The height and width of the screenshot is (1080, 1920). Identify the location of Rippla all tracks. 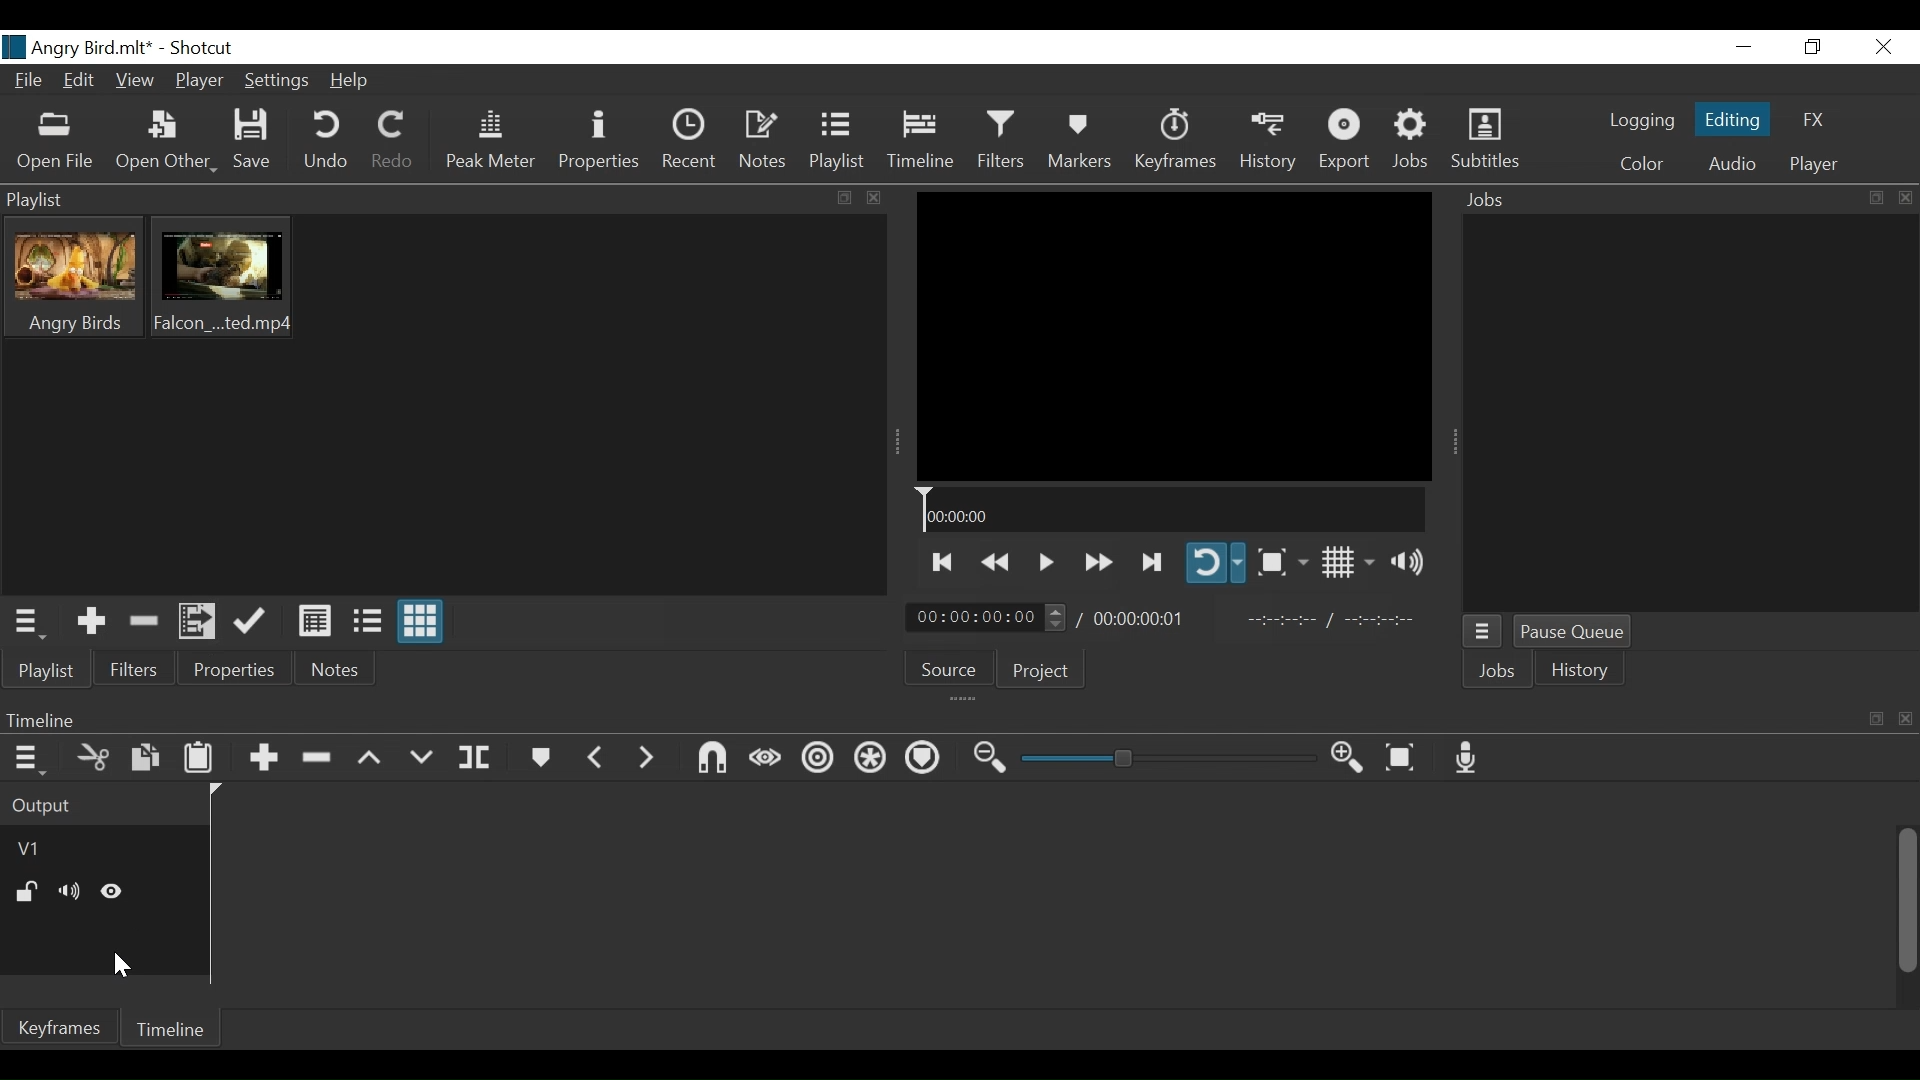
(871, 760).